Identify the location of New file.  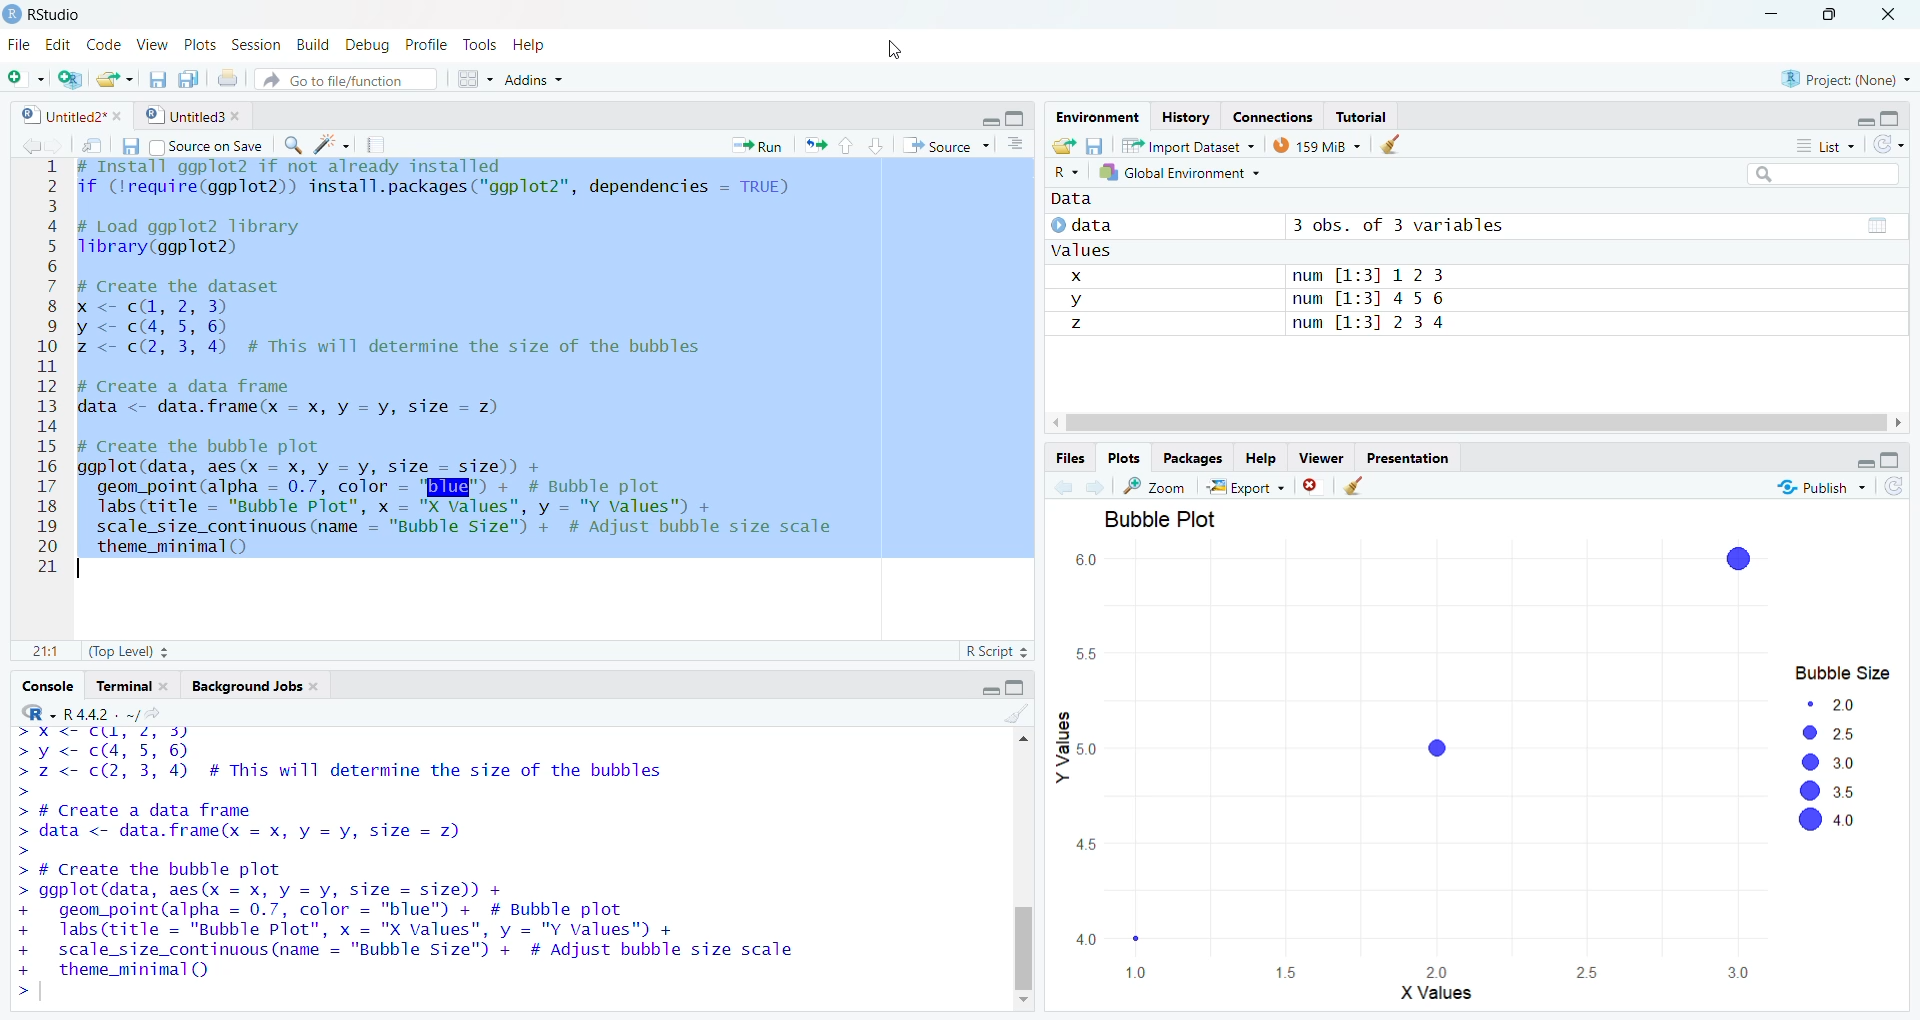
(117, 76).